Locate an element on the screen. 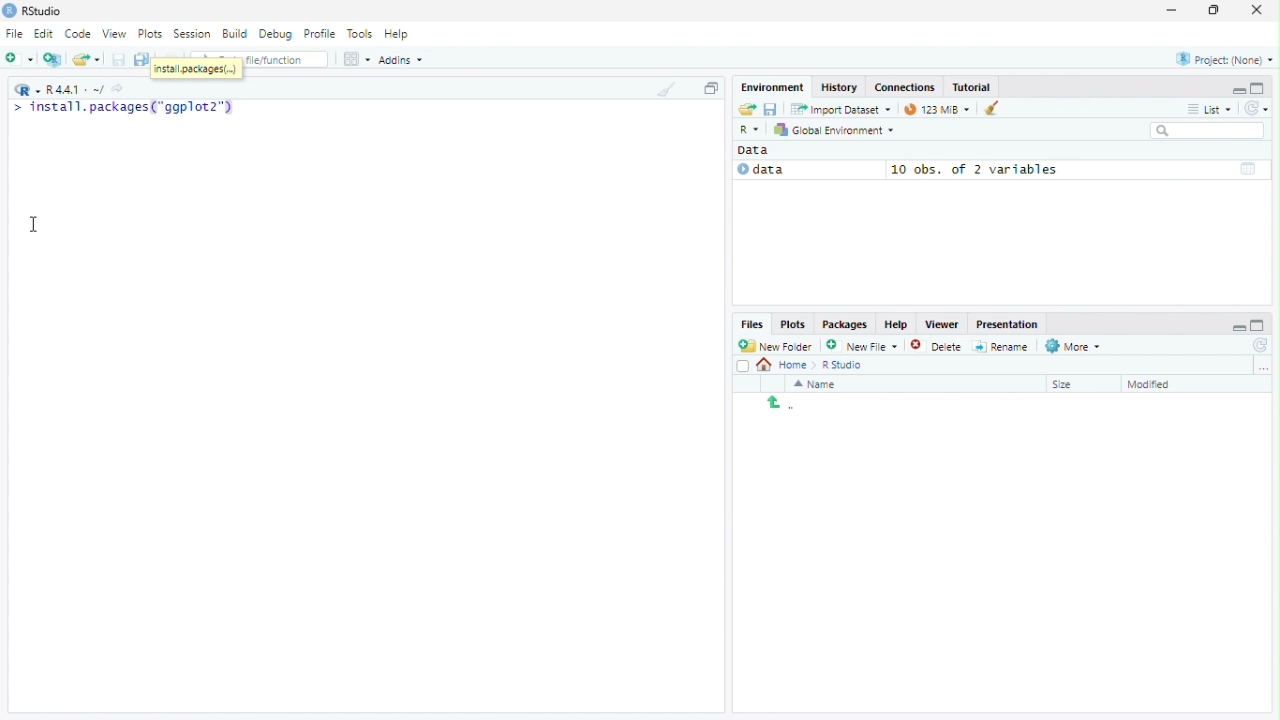 The height and width of the screenshot is (720, 1280). Data is located at coordinates (806, 170).